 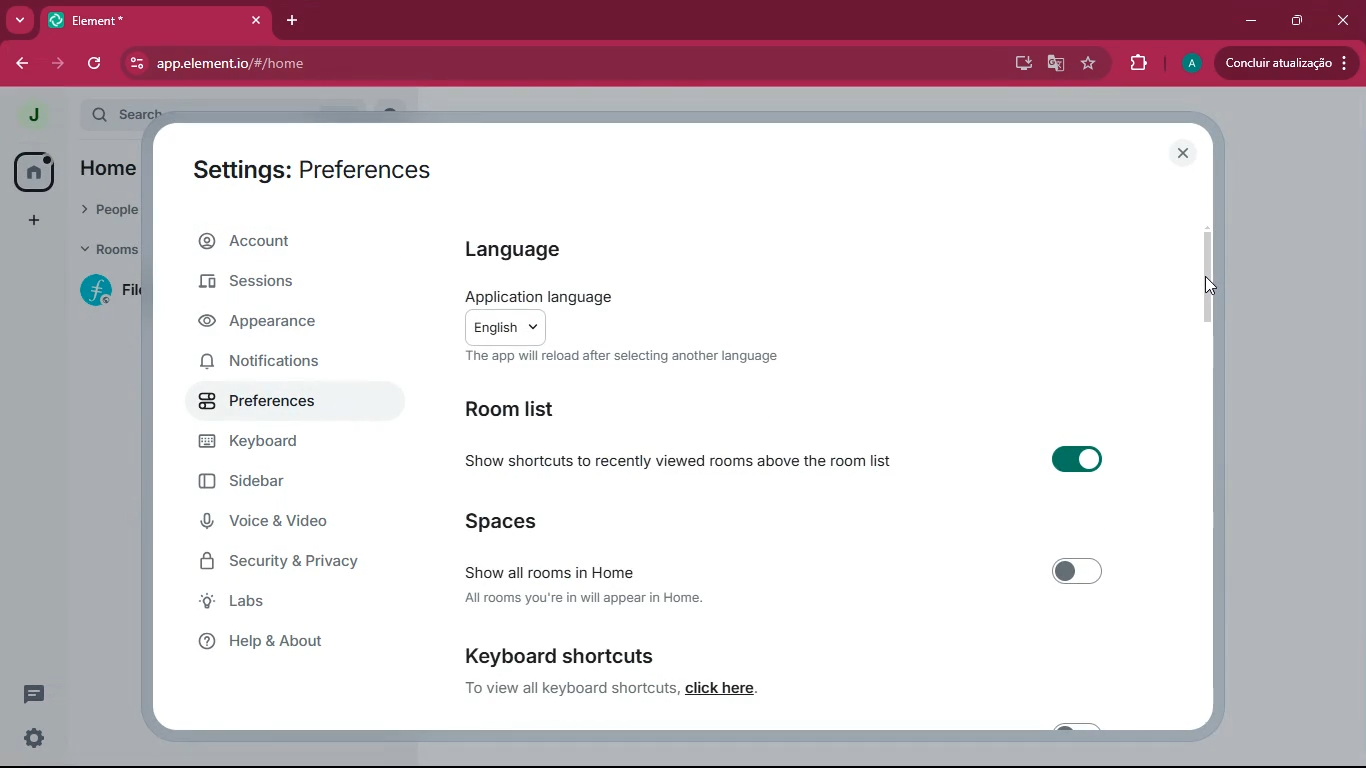 I want to click on sessions, so click(x=254, y=288).